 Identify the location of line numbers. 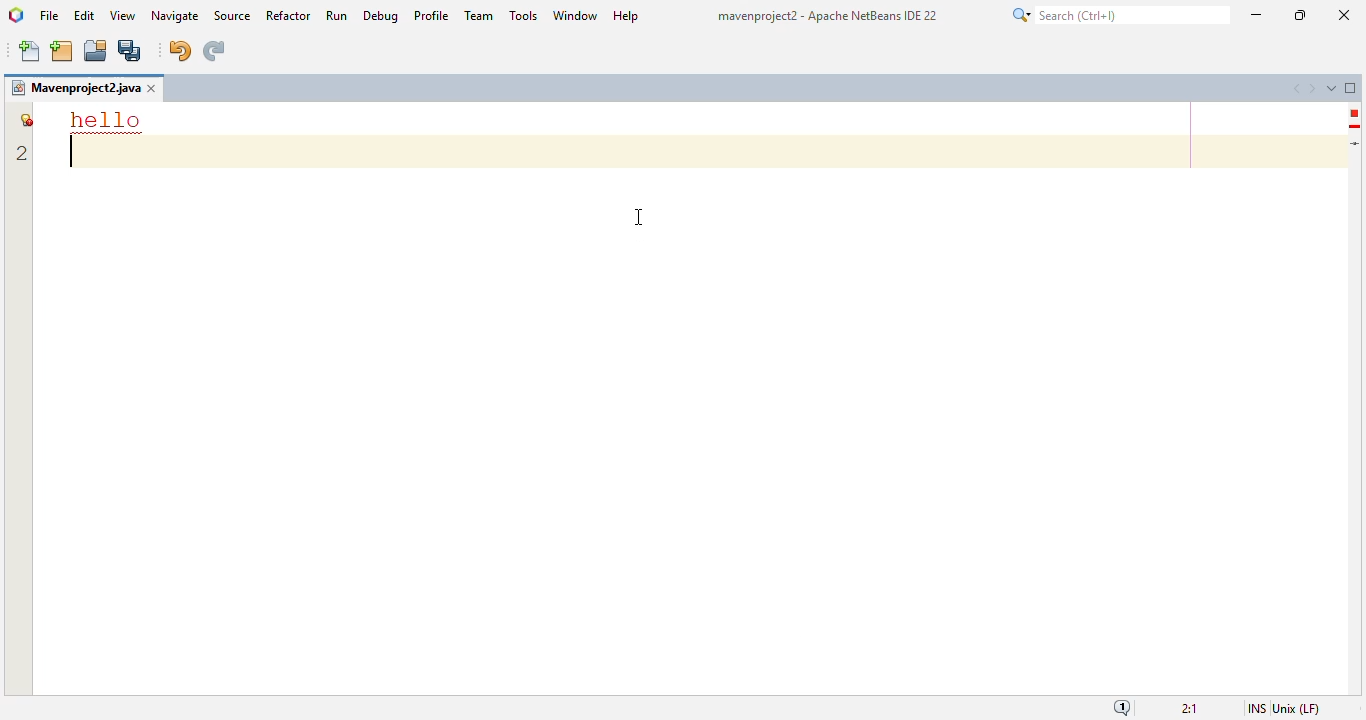
(22, 135).